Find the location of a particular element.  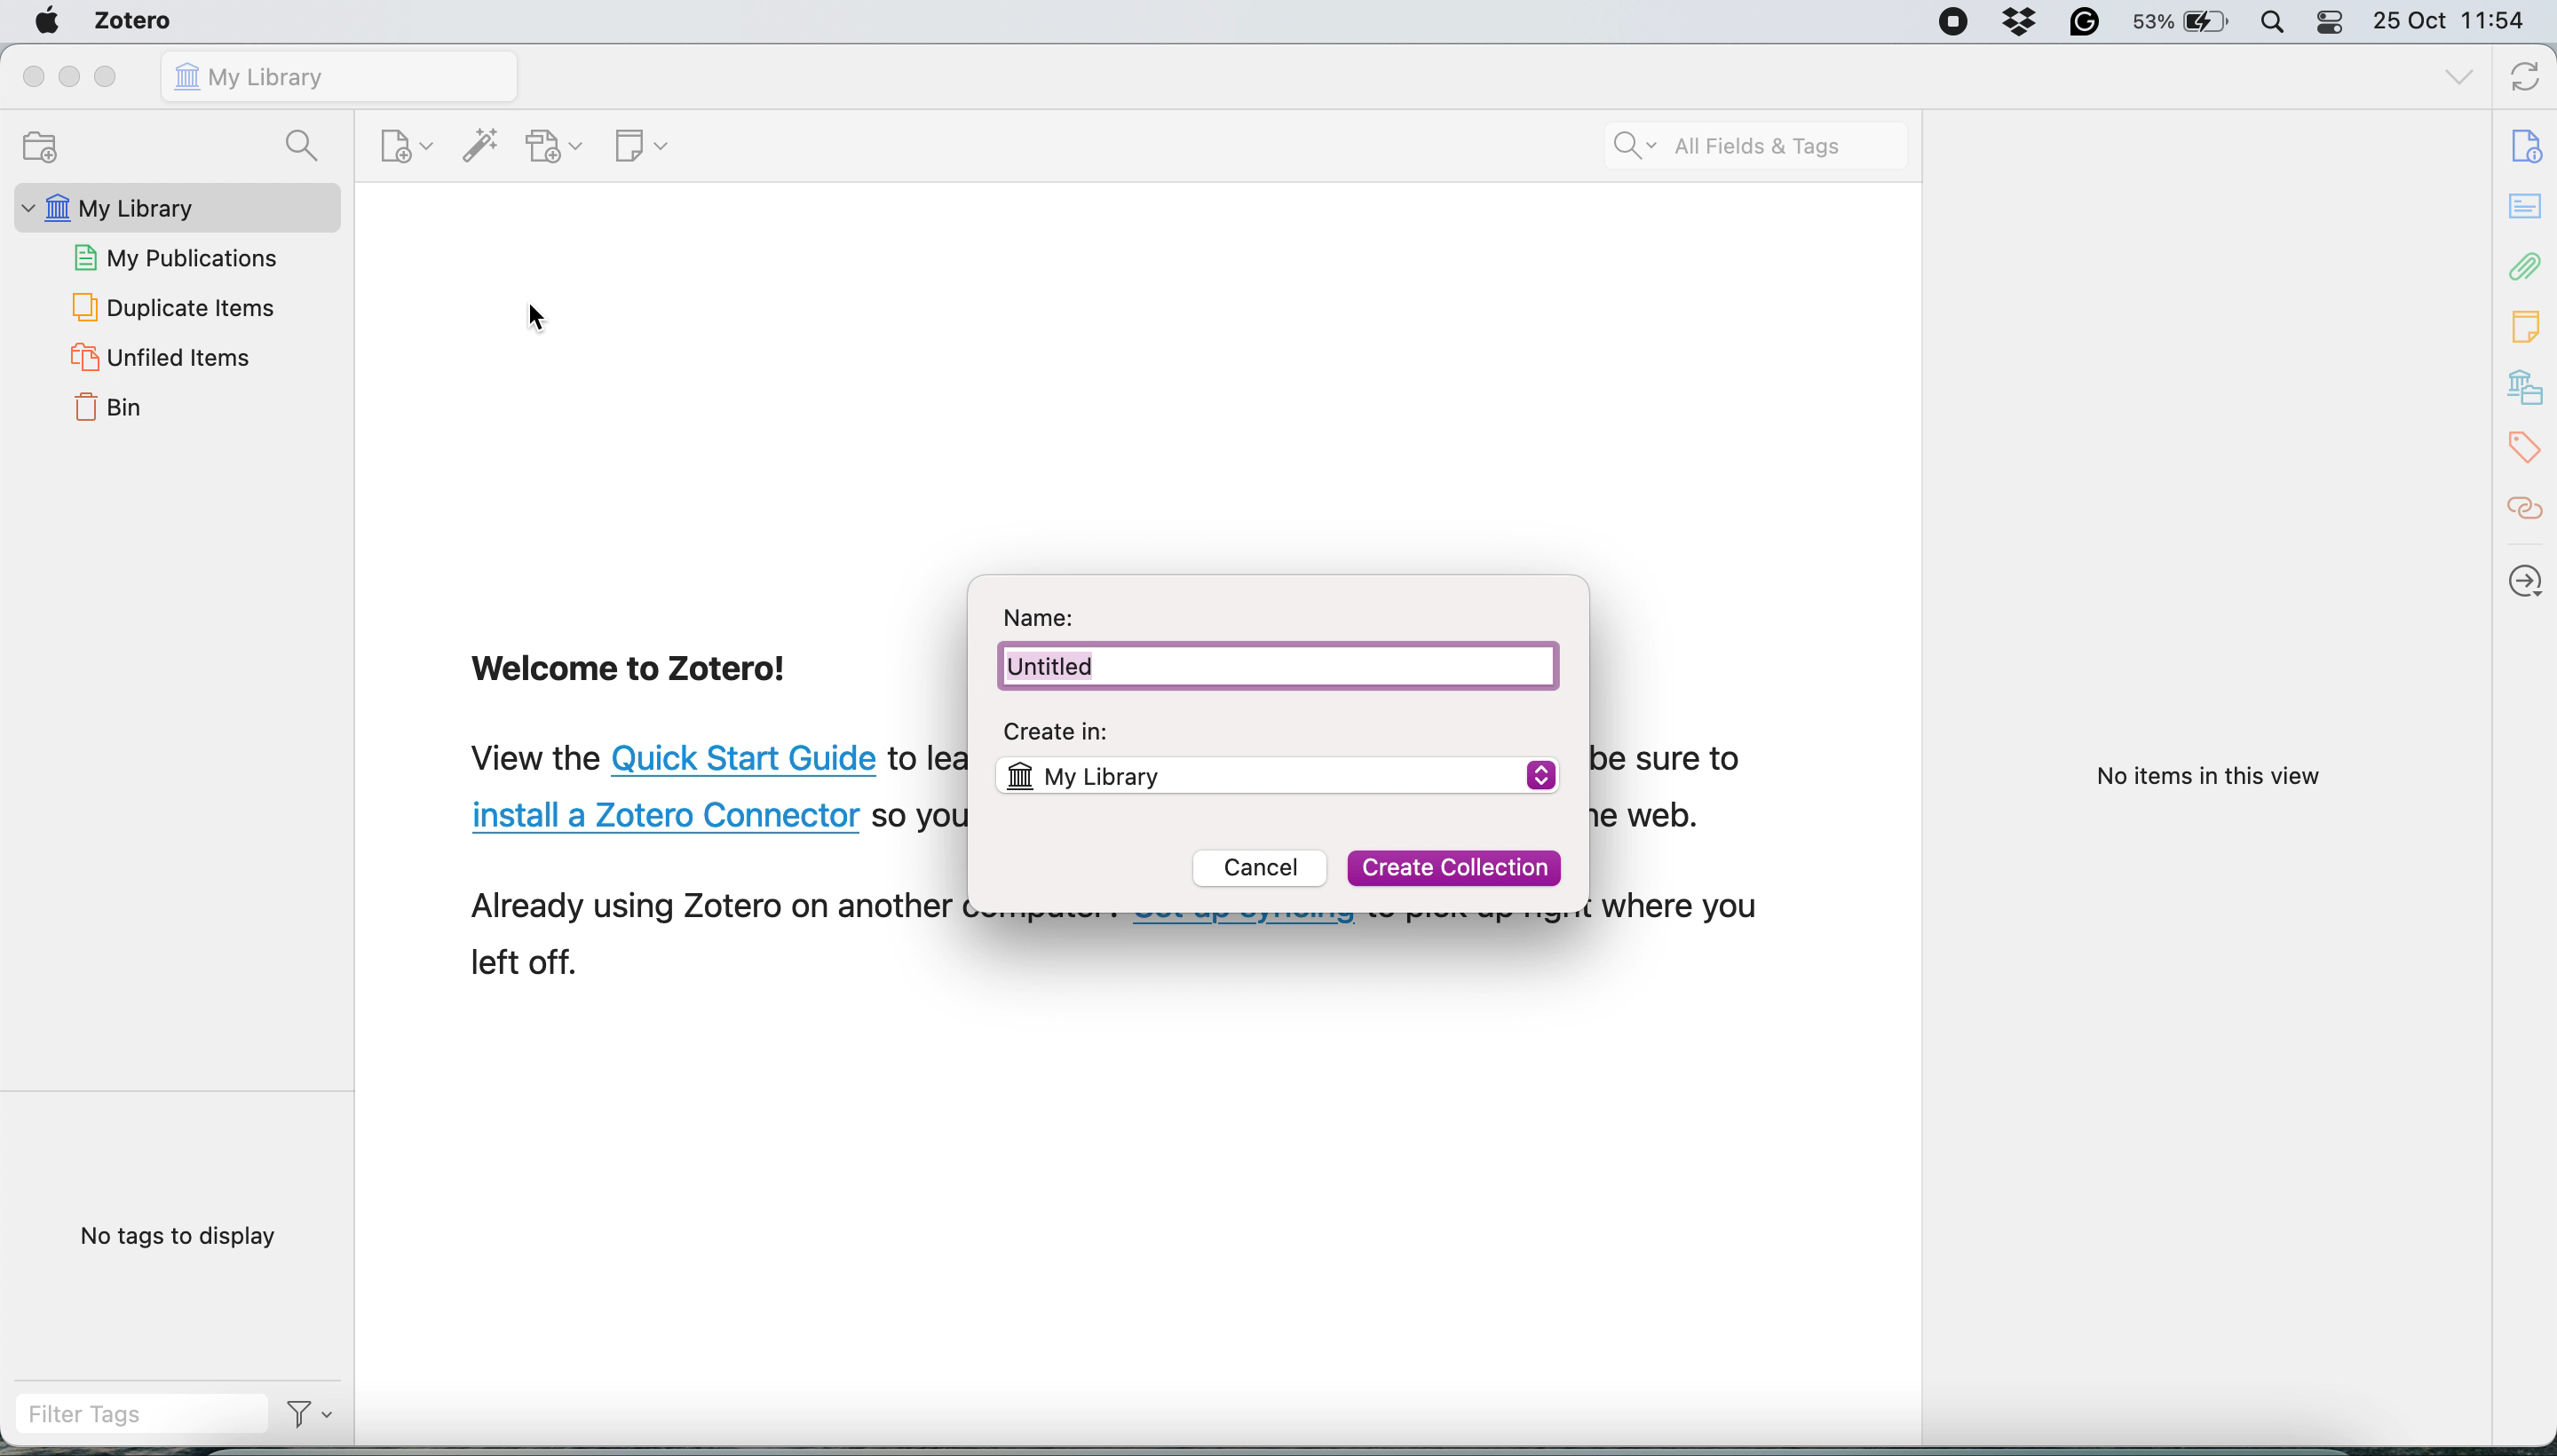

sync with zotero.org is located at coordinates (2521, 80).